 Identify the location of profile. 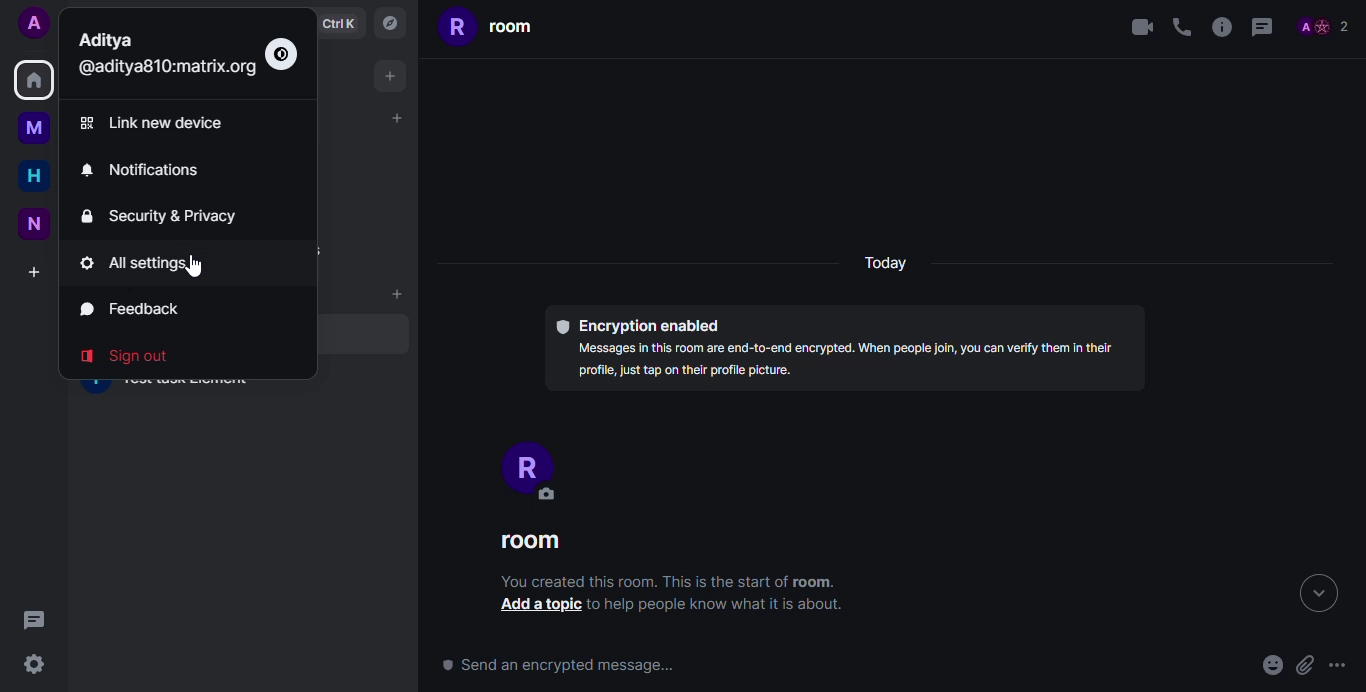
(107, 40).